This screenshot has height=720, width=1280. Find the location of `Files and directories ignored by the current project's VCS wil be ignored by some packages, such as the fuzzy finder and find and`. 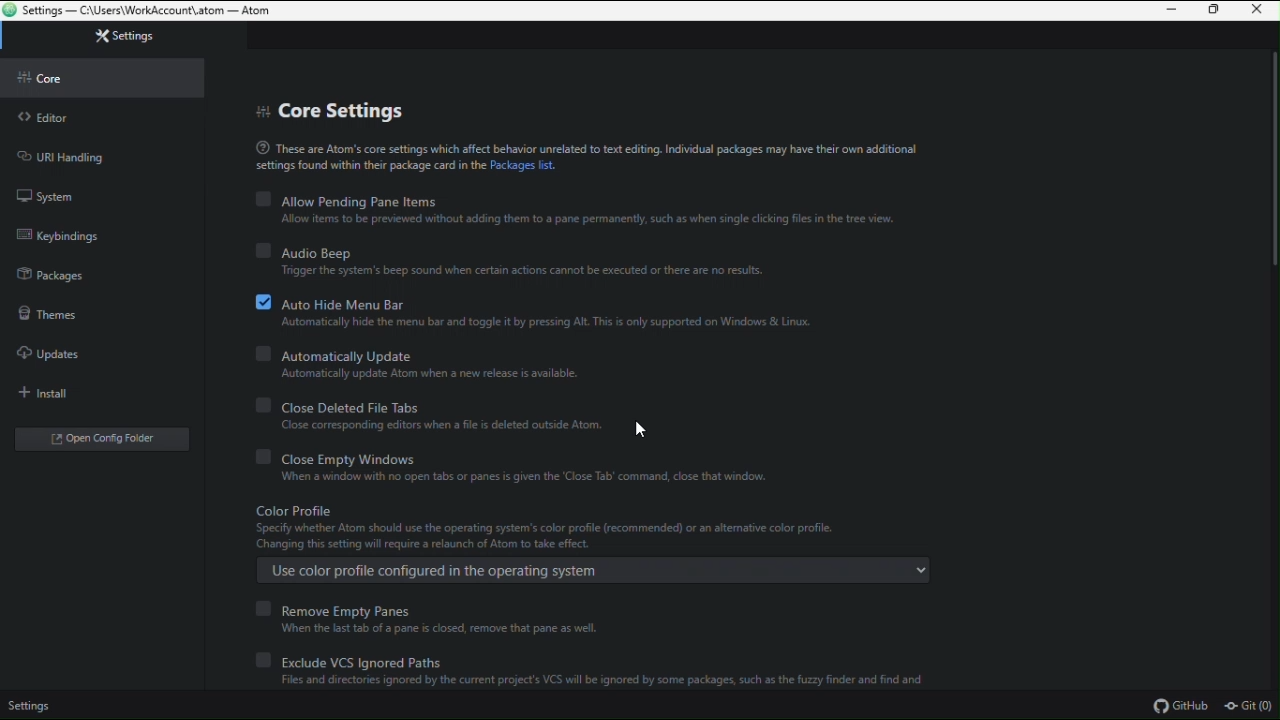

Files and directories ignored by the current project's VCS wil be ignored by some packages, such as the fuzzy finder and find and is located at coordinates (592, 679).